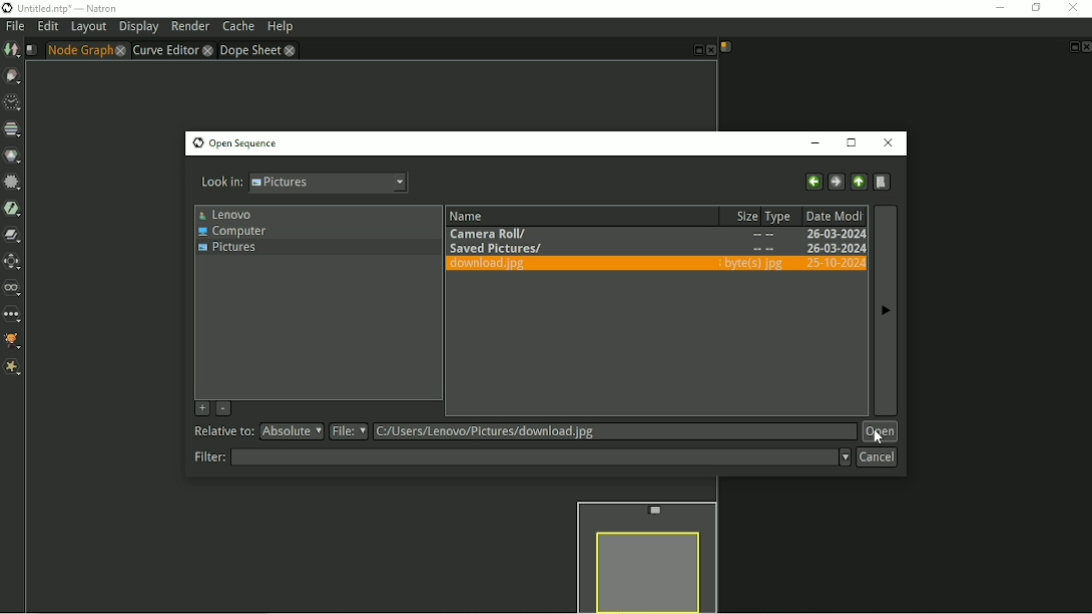 The width and height of the screenshot is (1092, 614). I want to click on Edit, so click(47, 27).